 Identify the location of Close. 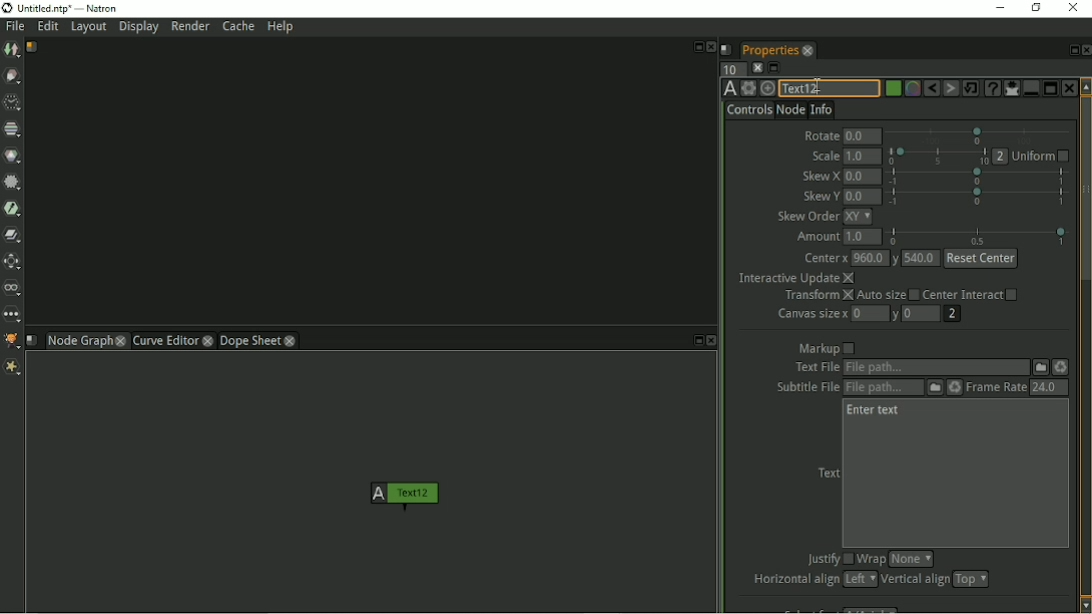
(1072, 8).